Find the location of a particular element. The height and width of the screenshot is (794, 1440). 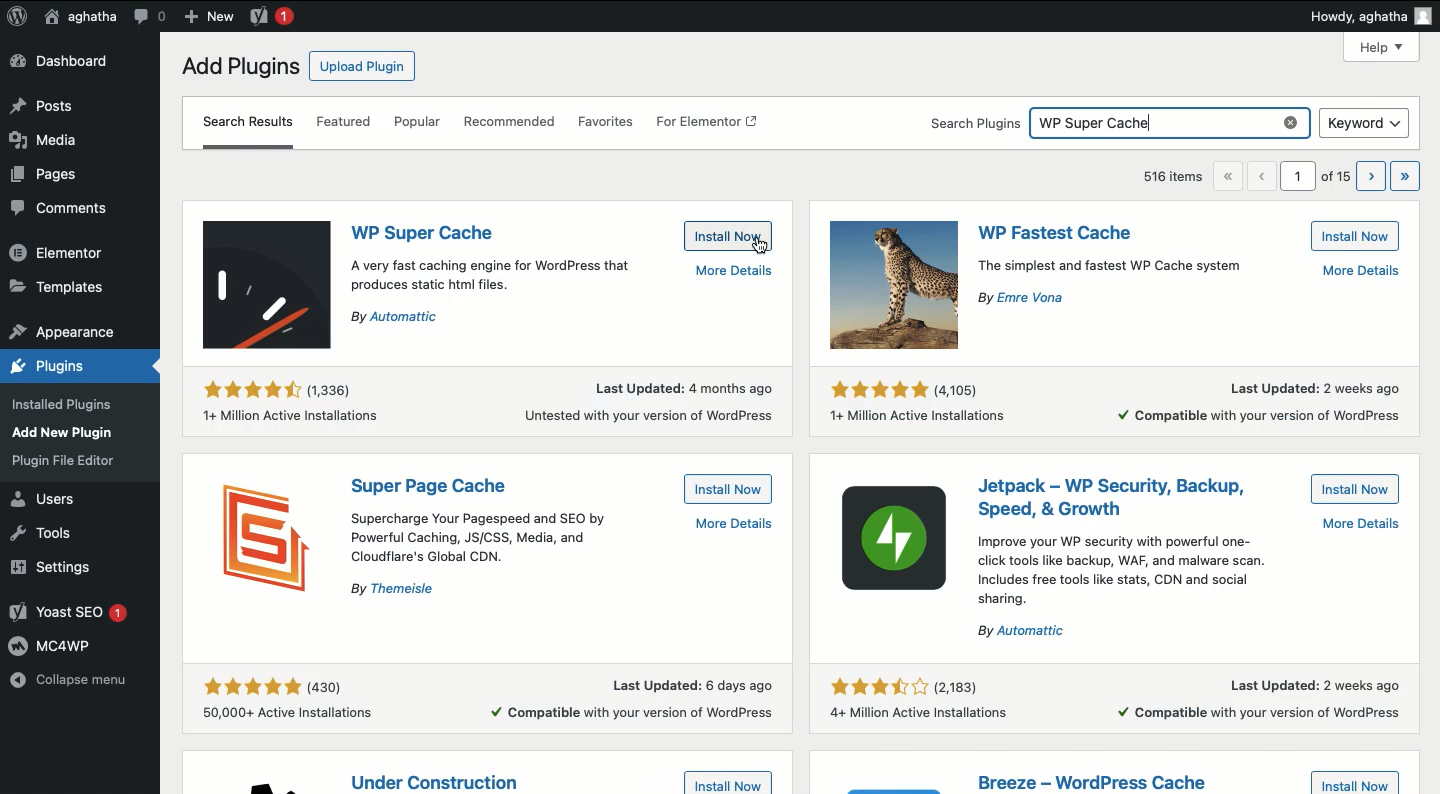

Tools is located at coordinates (50, 534).